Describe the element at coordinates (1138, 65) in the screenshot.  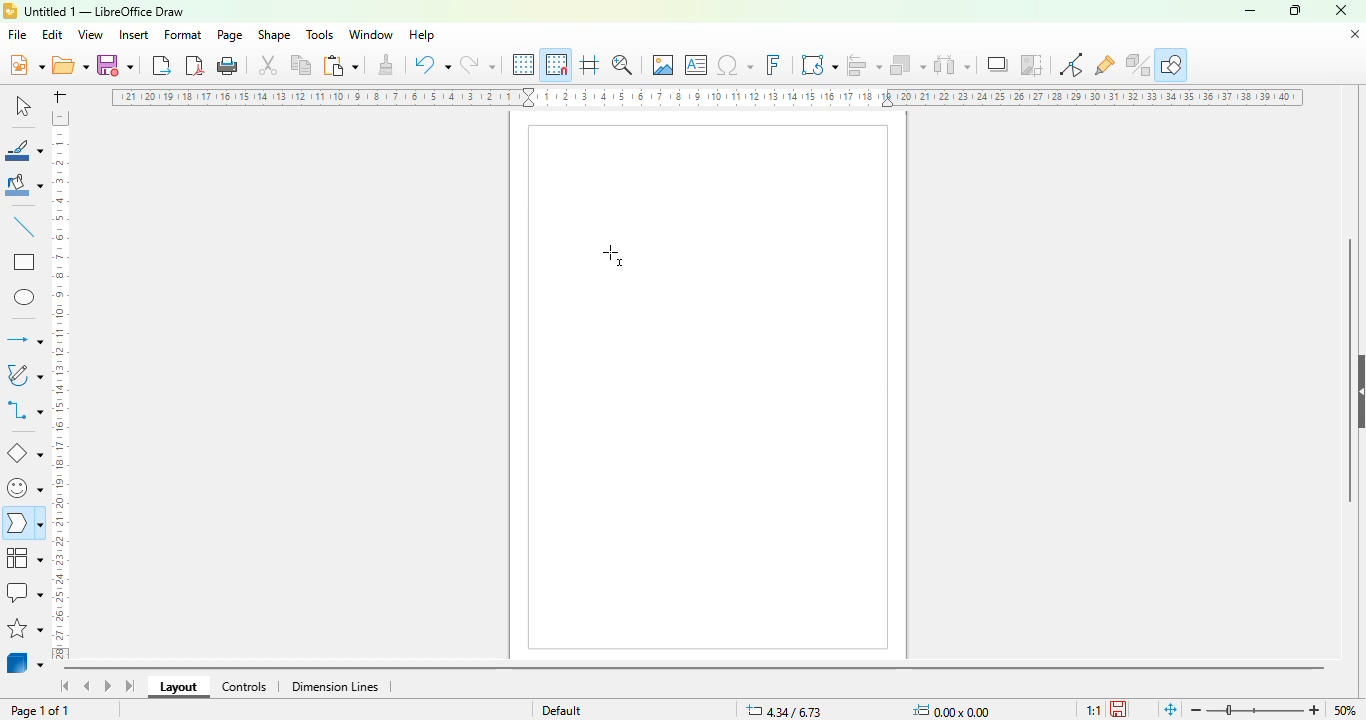
I see `toggle extrusion` at that location.